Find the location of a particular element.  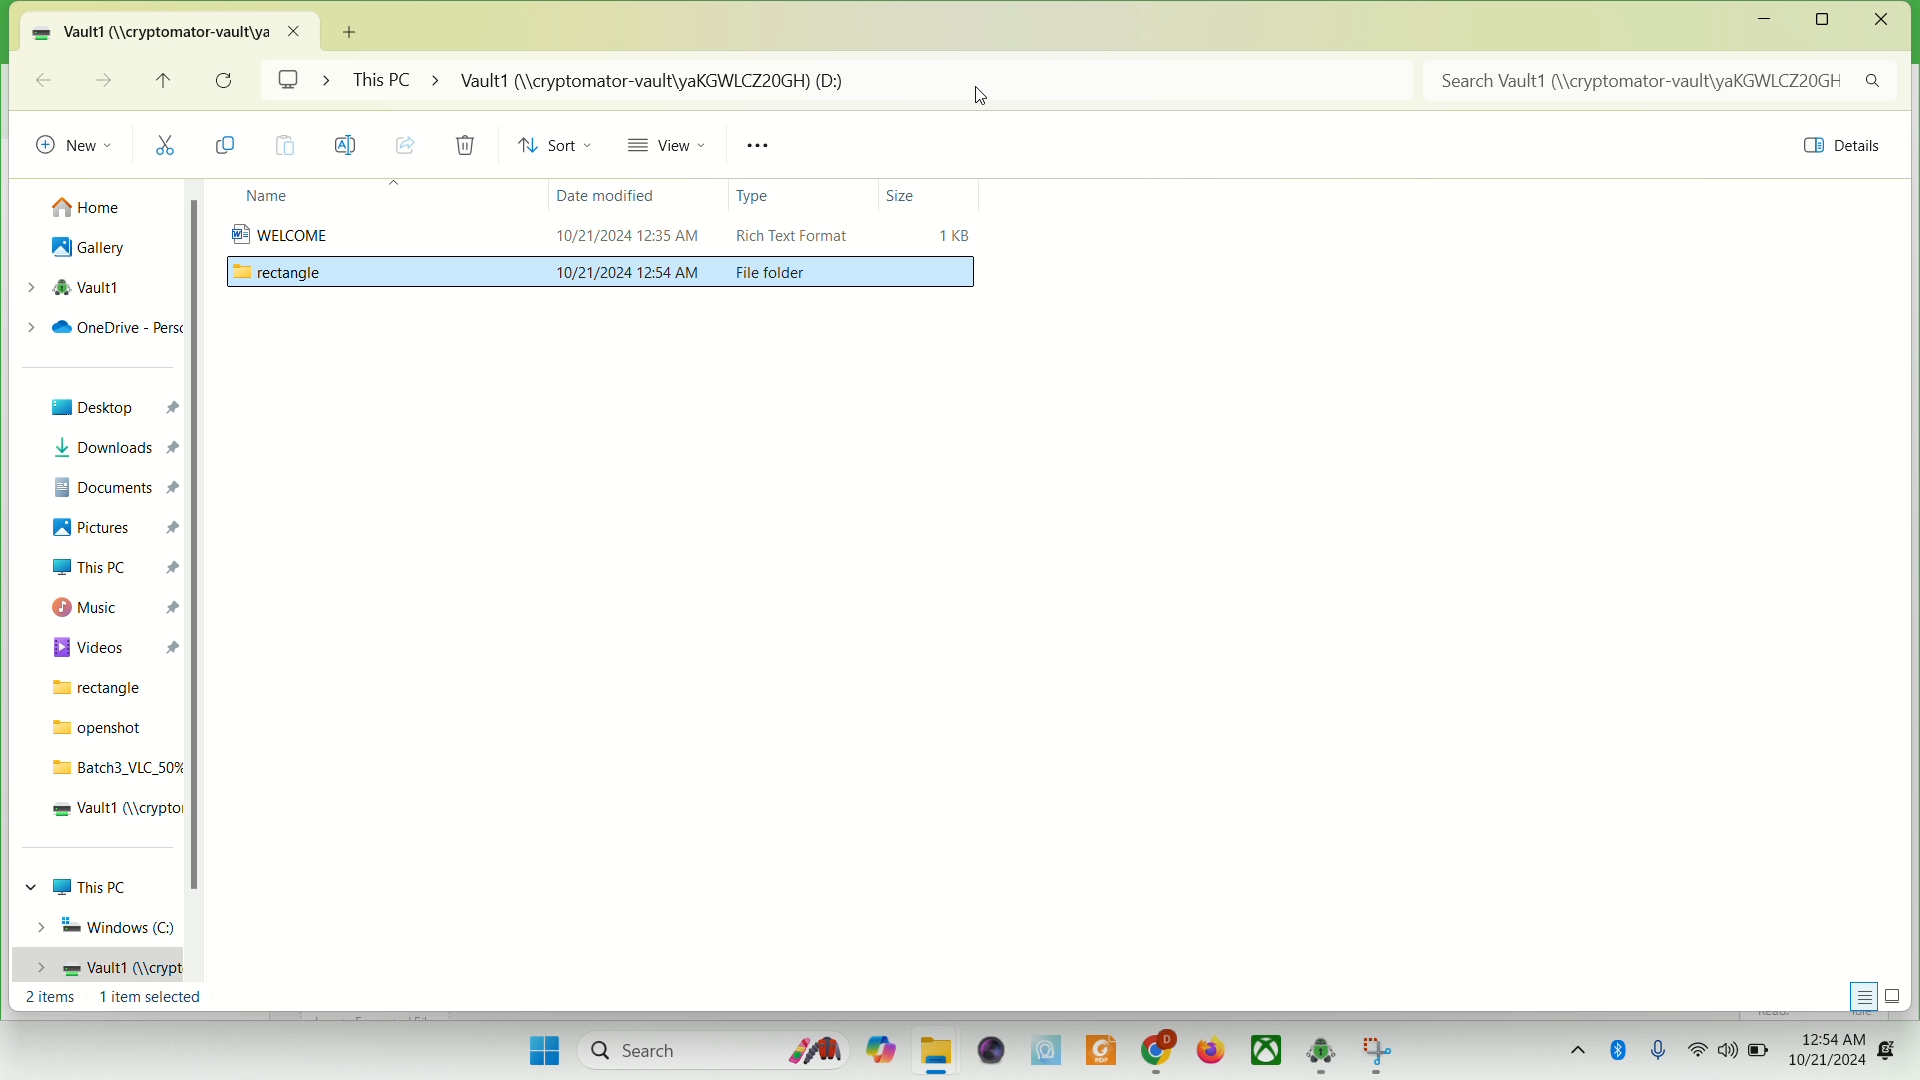

type is located at coordinates (757, 199).